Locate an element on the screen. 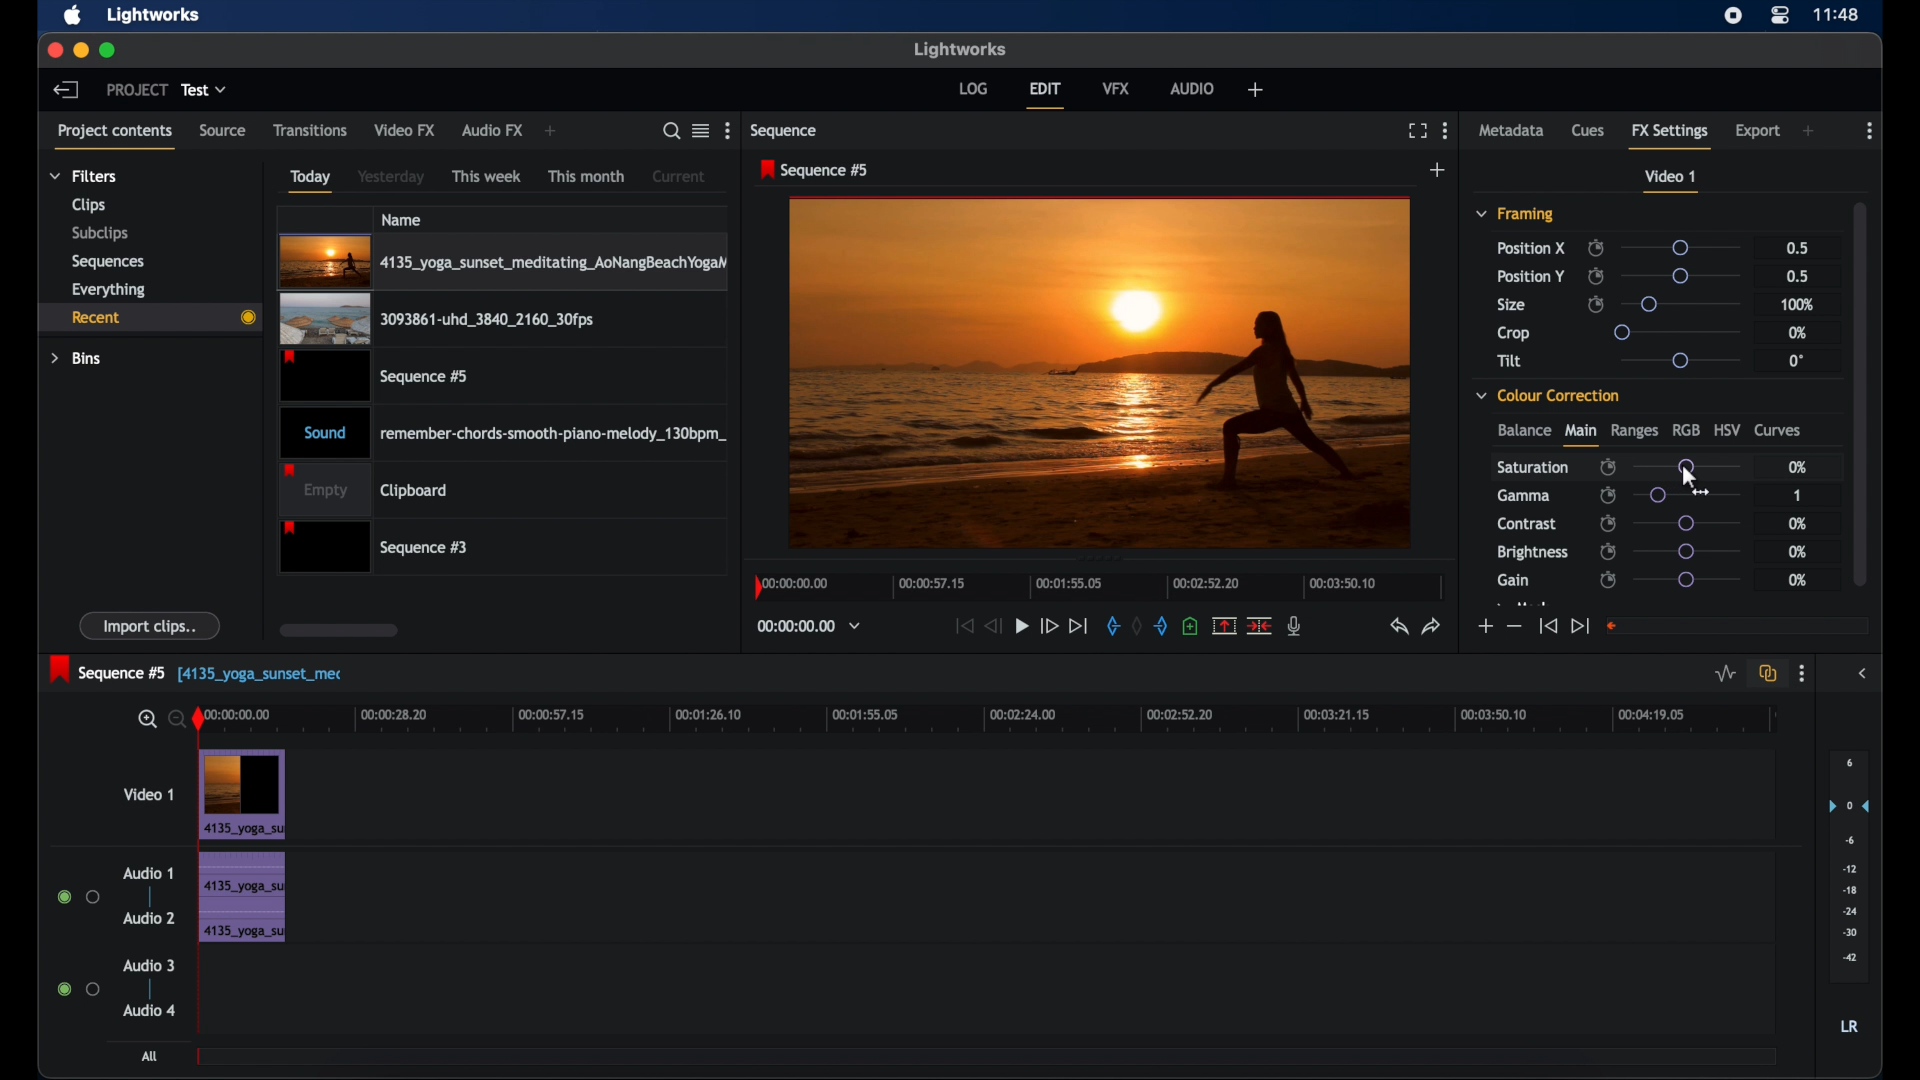 This screenshot has width=1920, height=1080. saturation is located at coordinates (1534, 466).